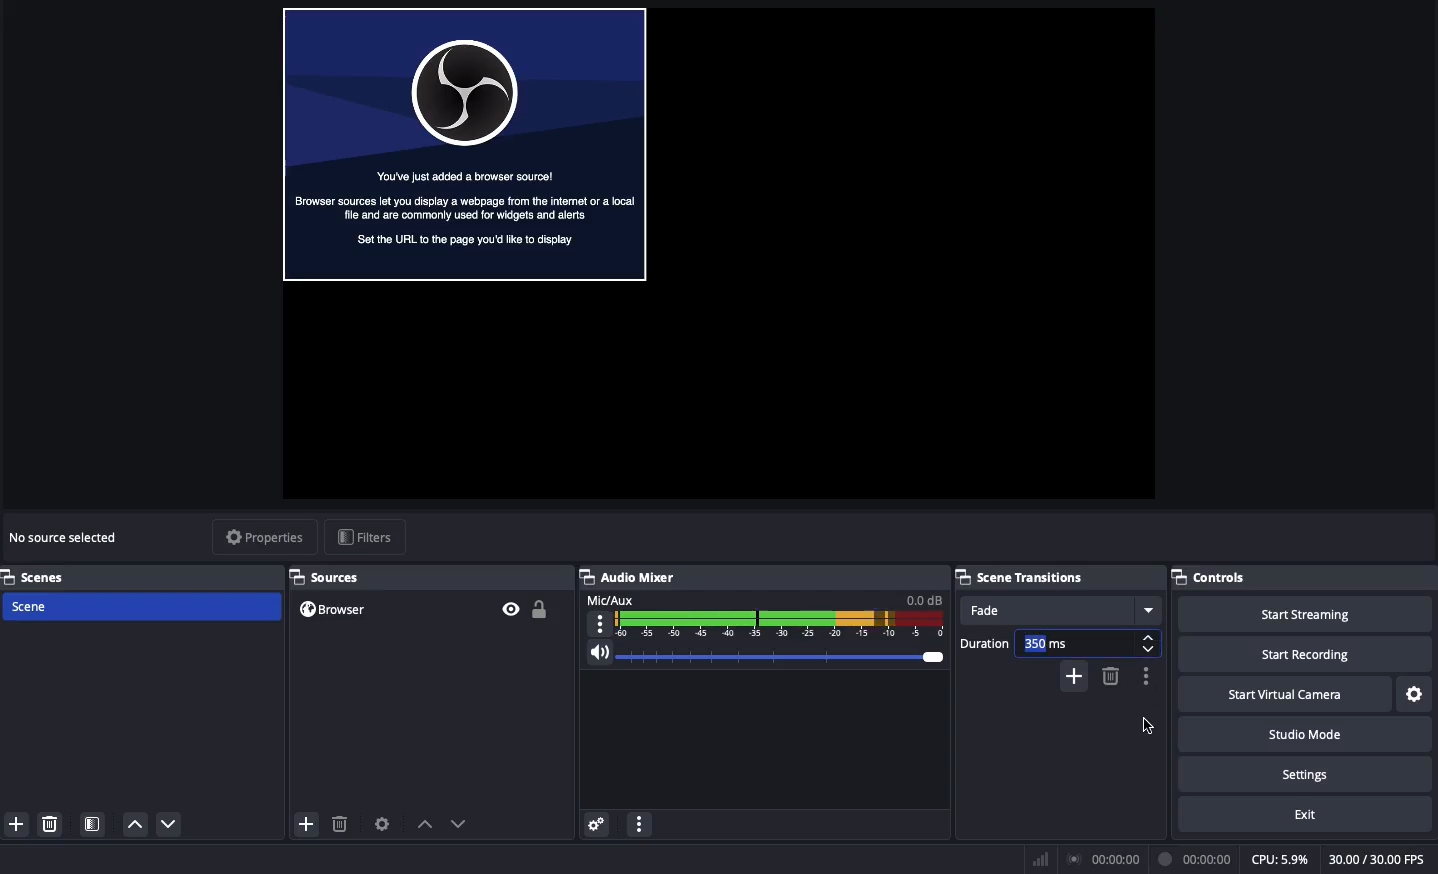  What do you see at coordinates (1042, 641) in the screenshot?
I see `Duration` at bounding box center [1042, 641].